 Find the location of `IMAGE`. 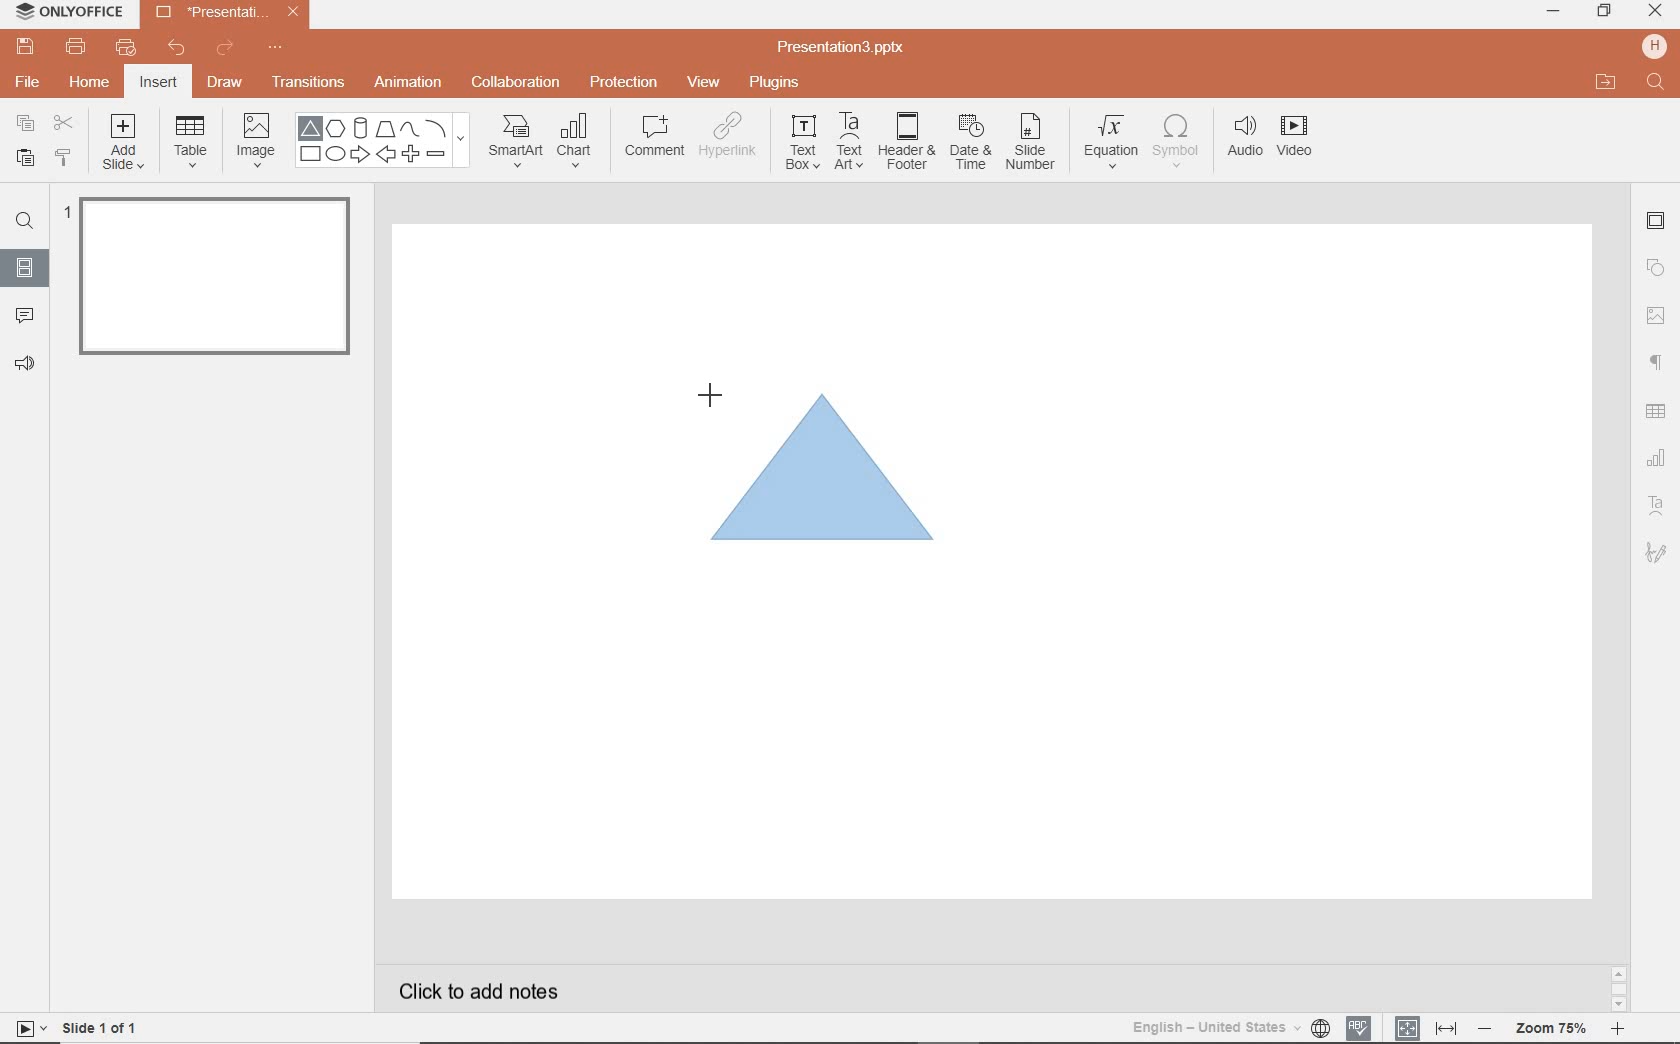

IMAGE is located at coordinates (255, 142).